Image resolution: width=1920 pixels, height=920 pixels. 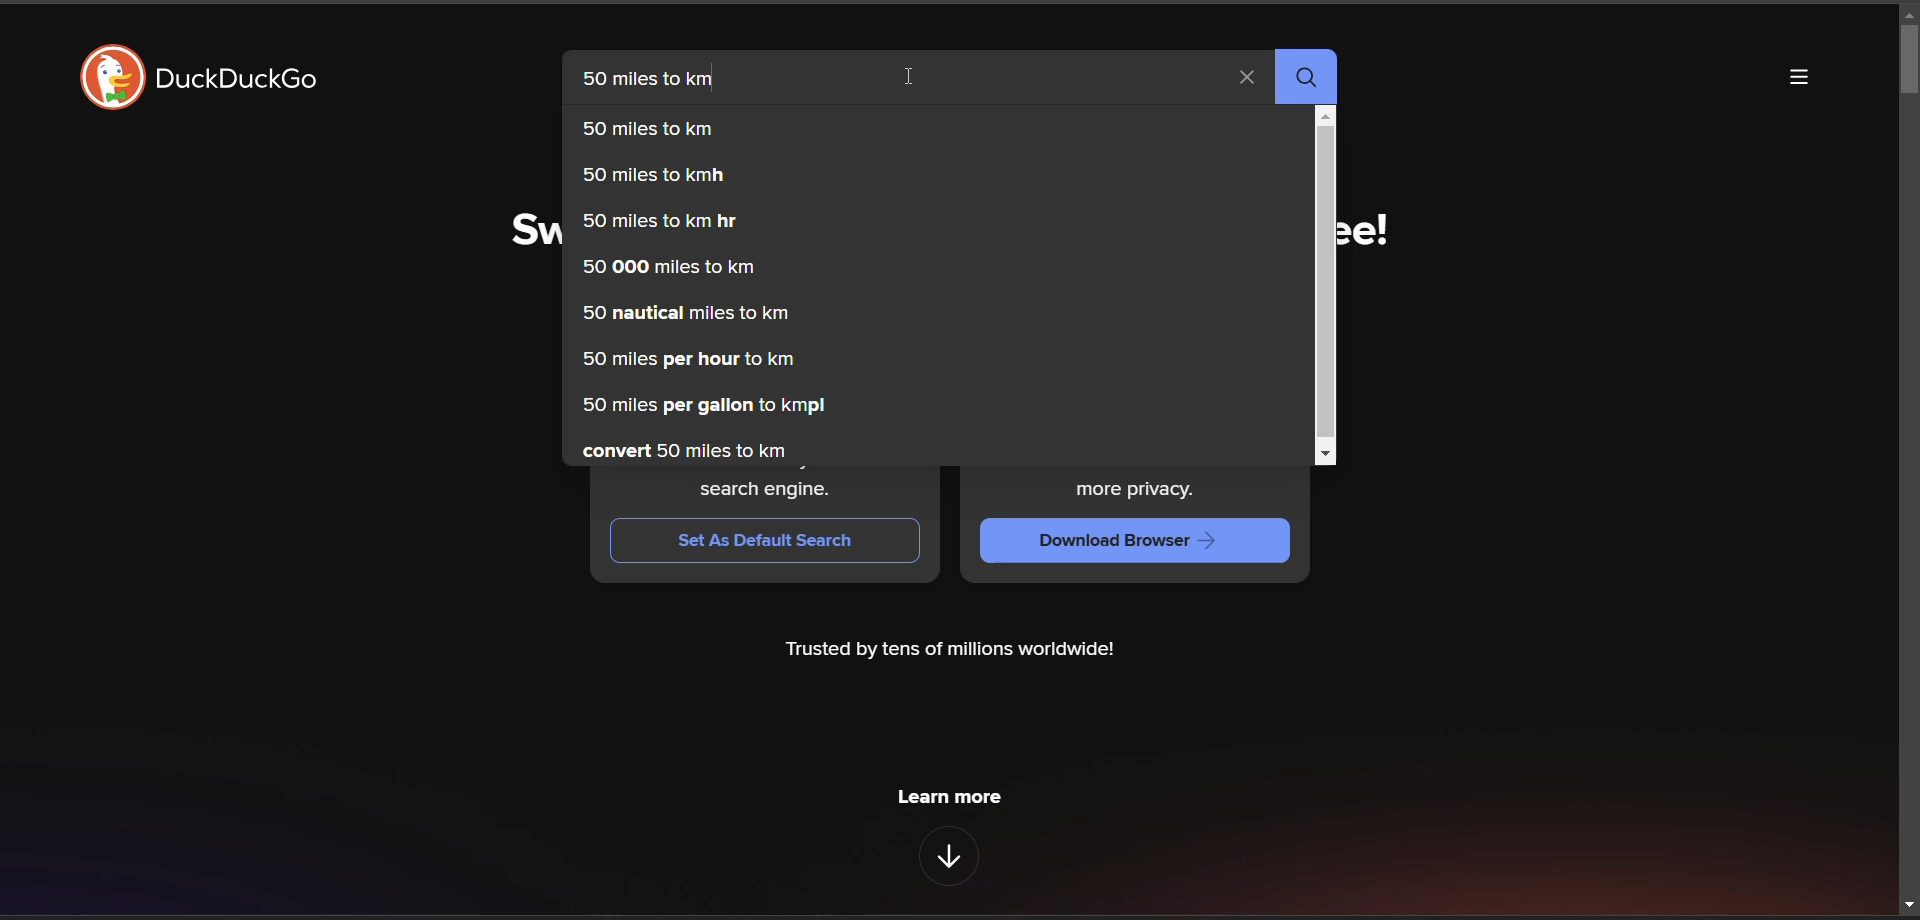 I want to click on cursor, so click(x=915, y=78).